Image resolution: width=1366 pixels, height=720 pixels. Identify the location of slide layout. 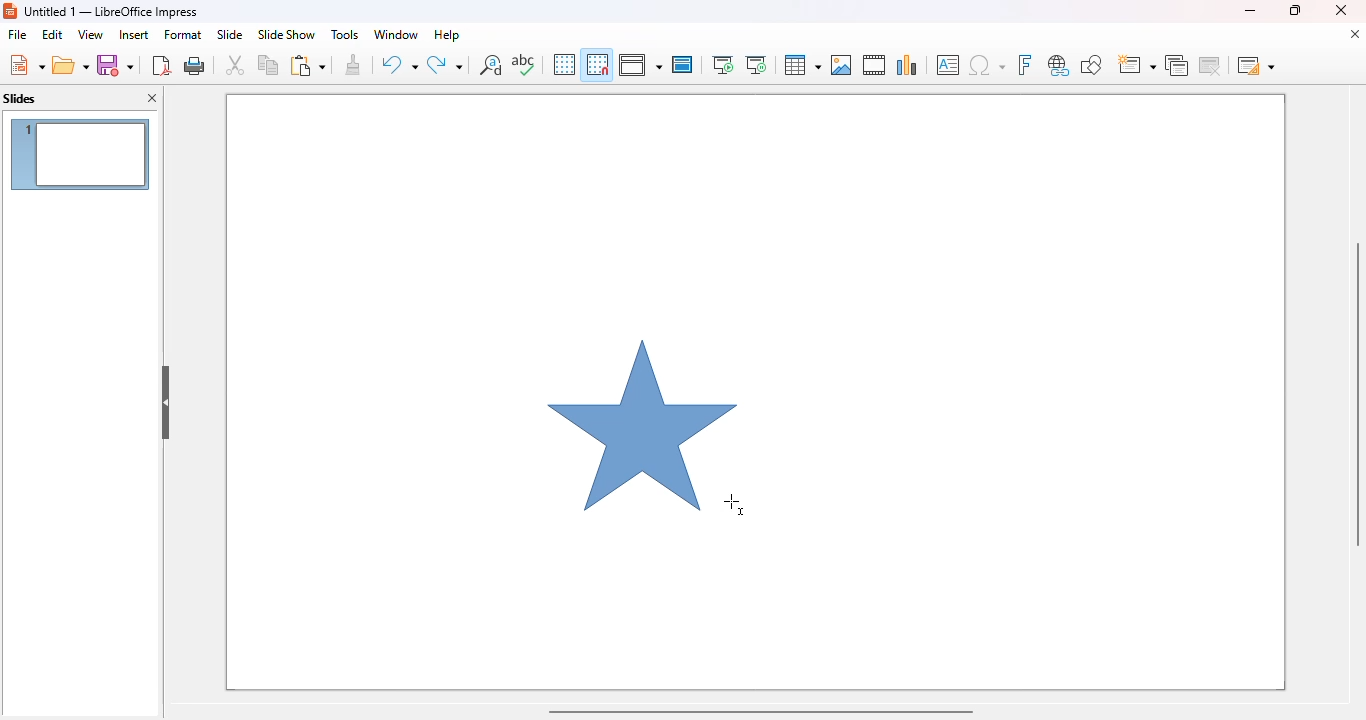
(1256, 65).